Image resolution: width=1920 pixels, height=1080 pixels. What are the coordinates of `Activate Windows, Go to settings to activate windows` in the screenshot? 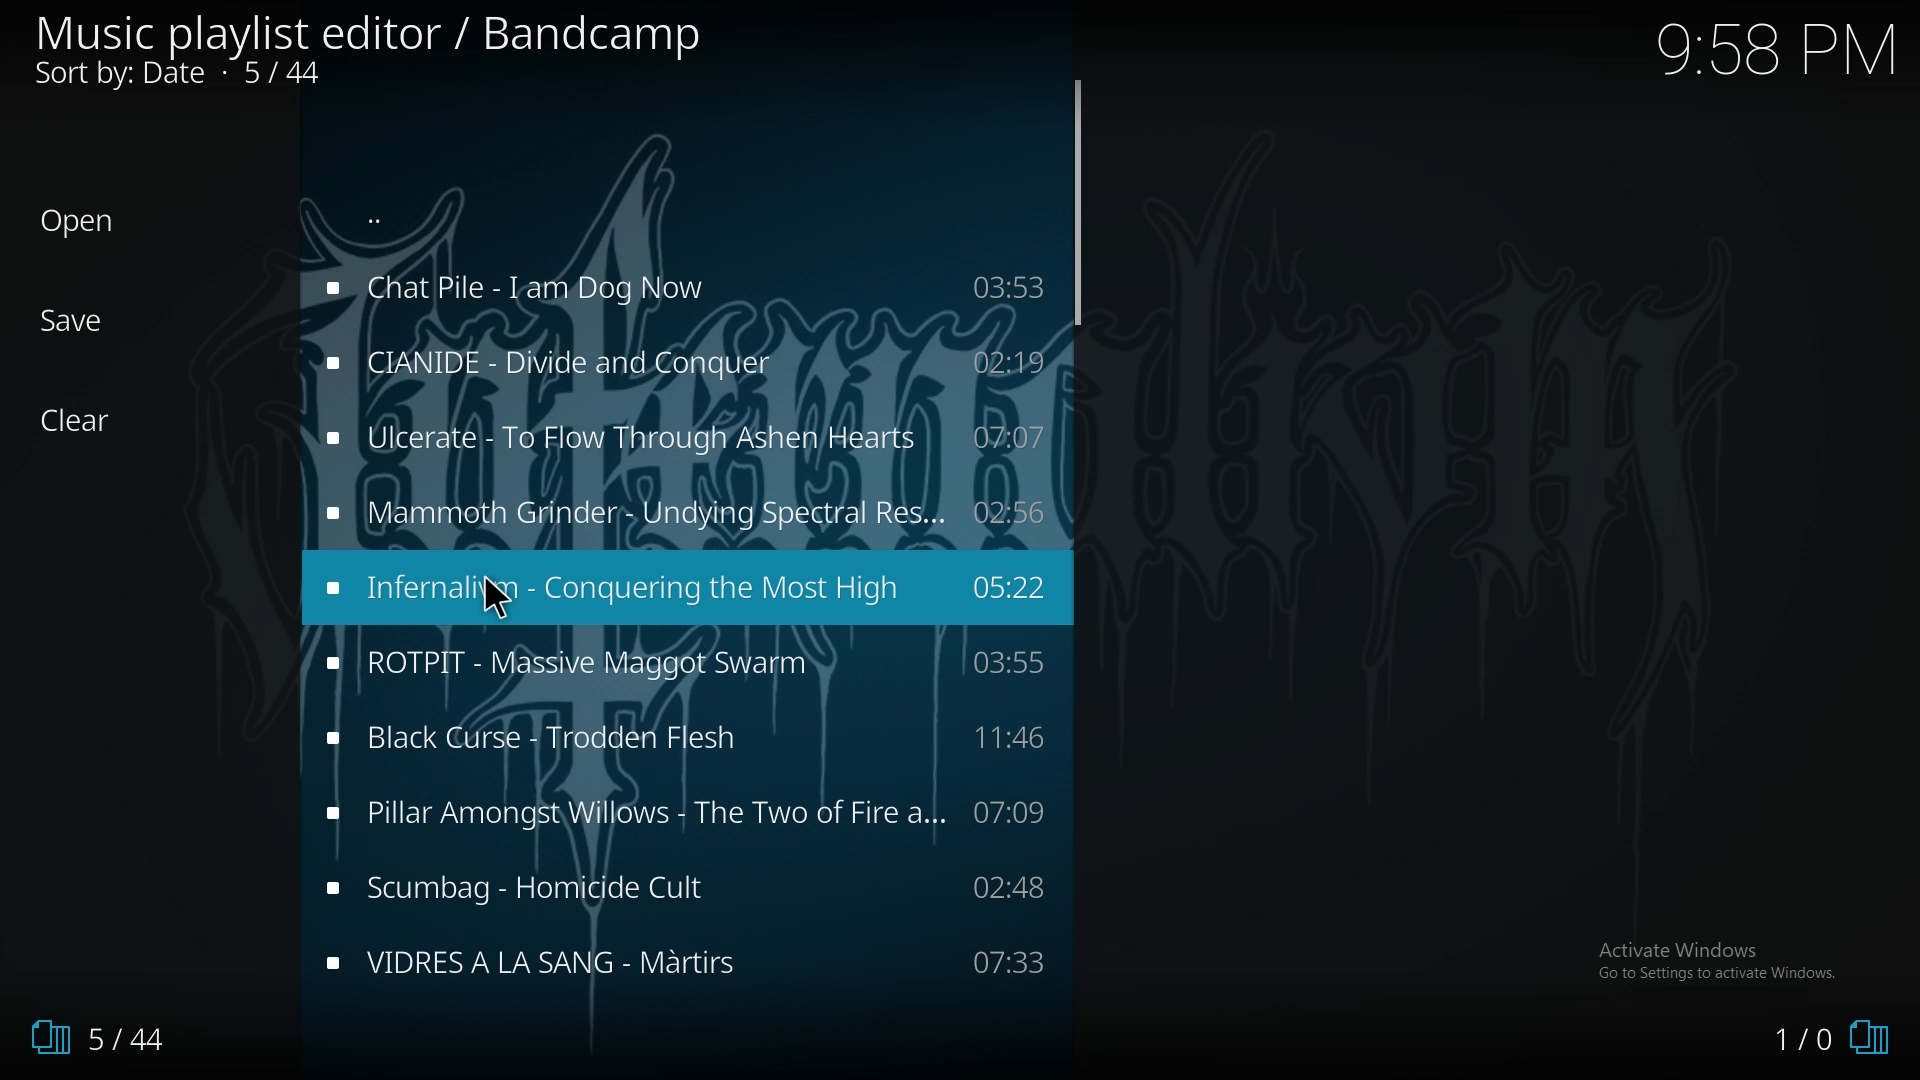 It's located at (1721, 960).